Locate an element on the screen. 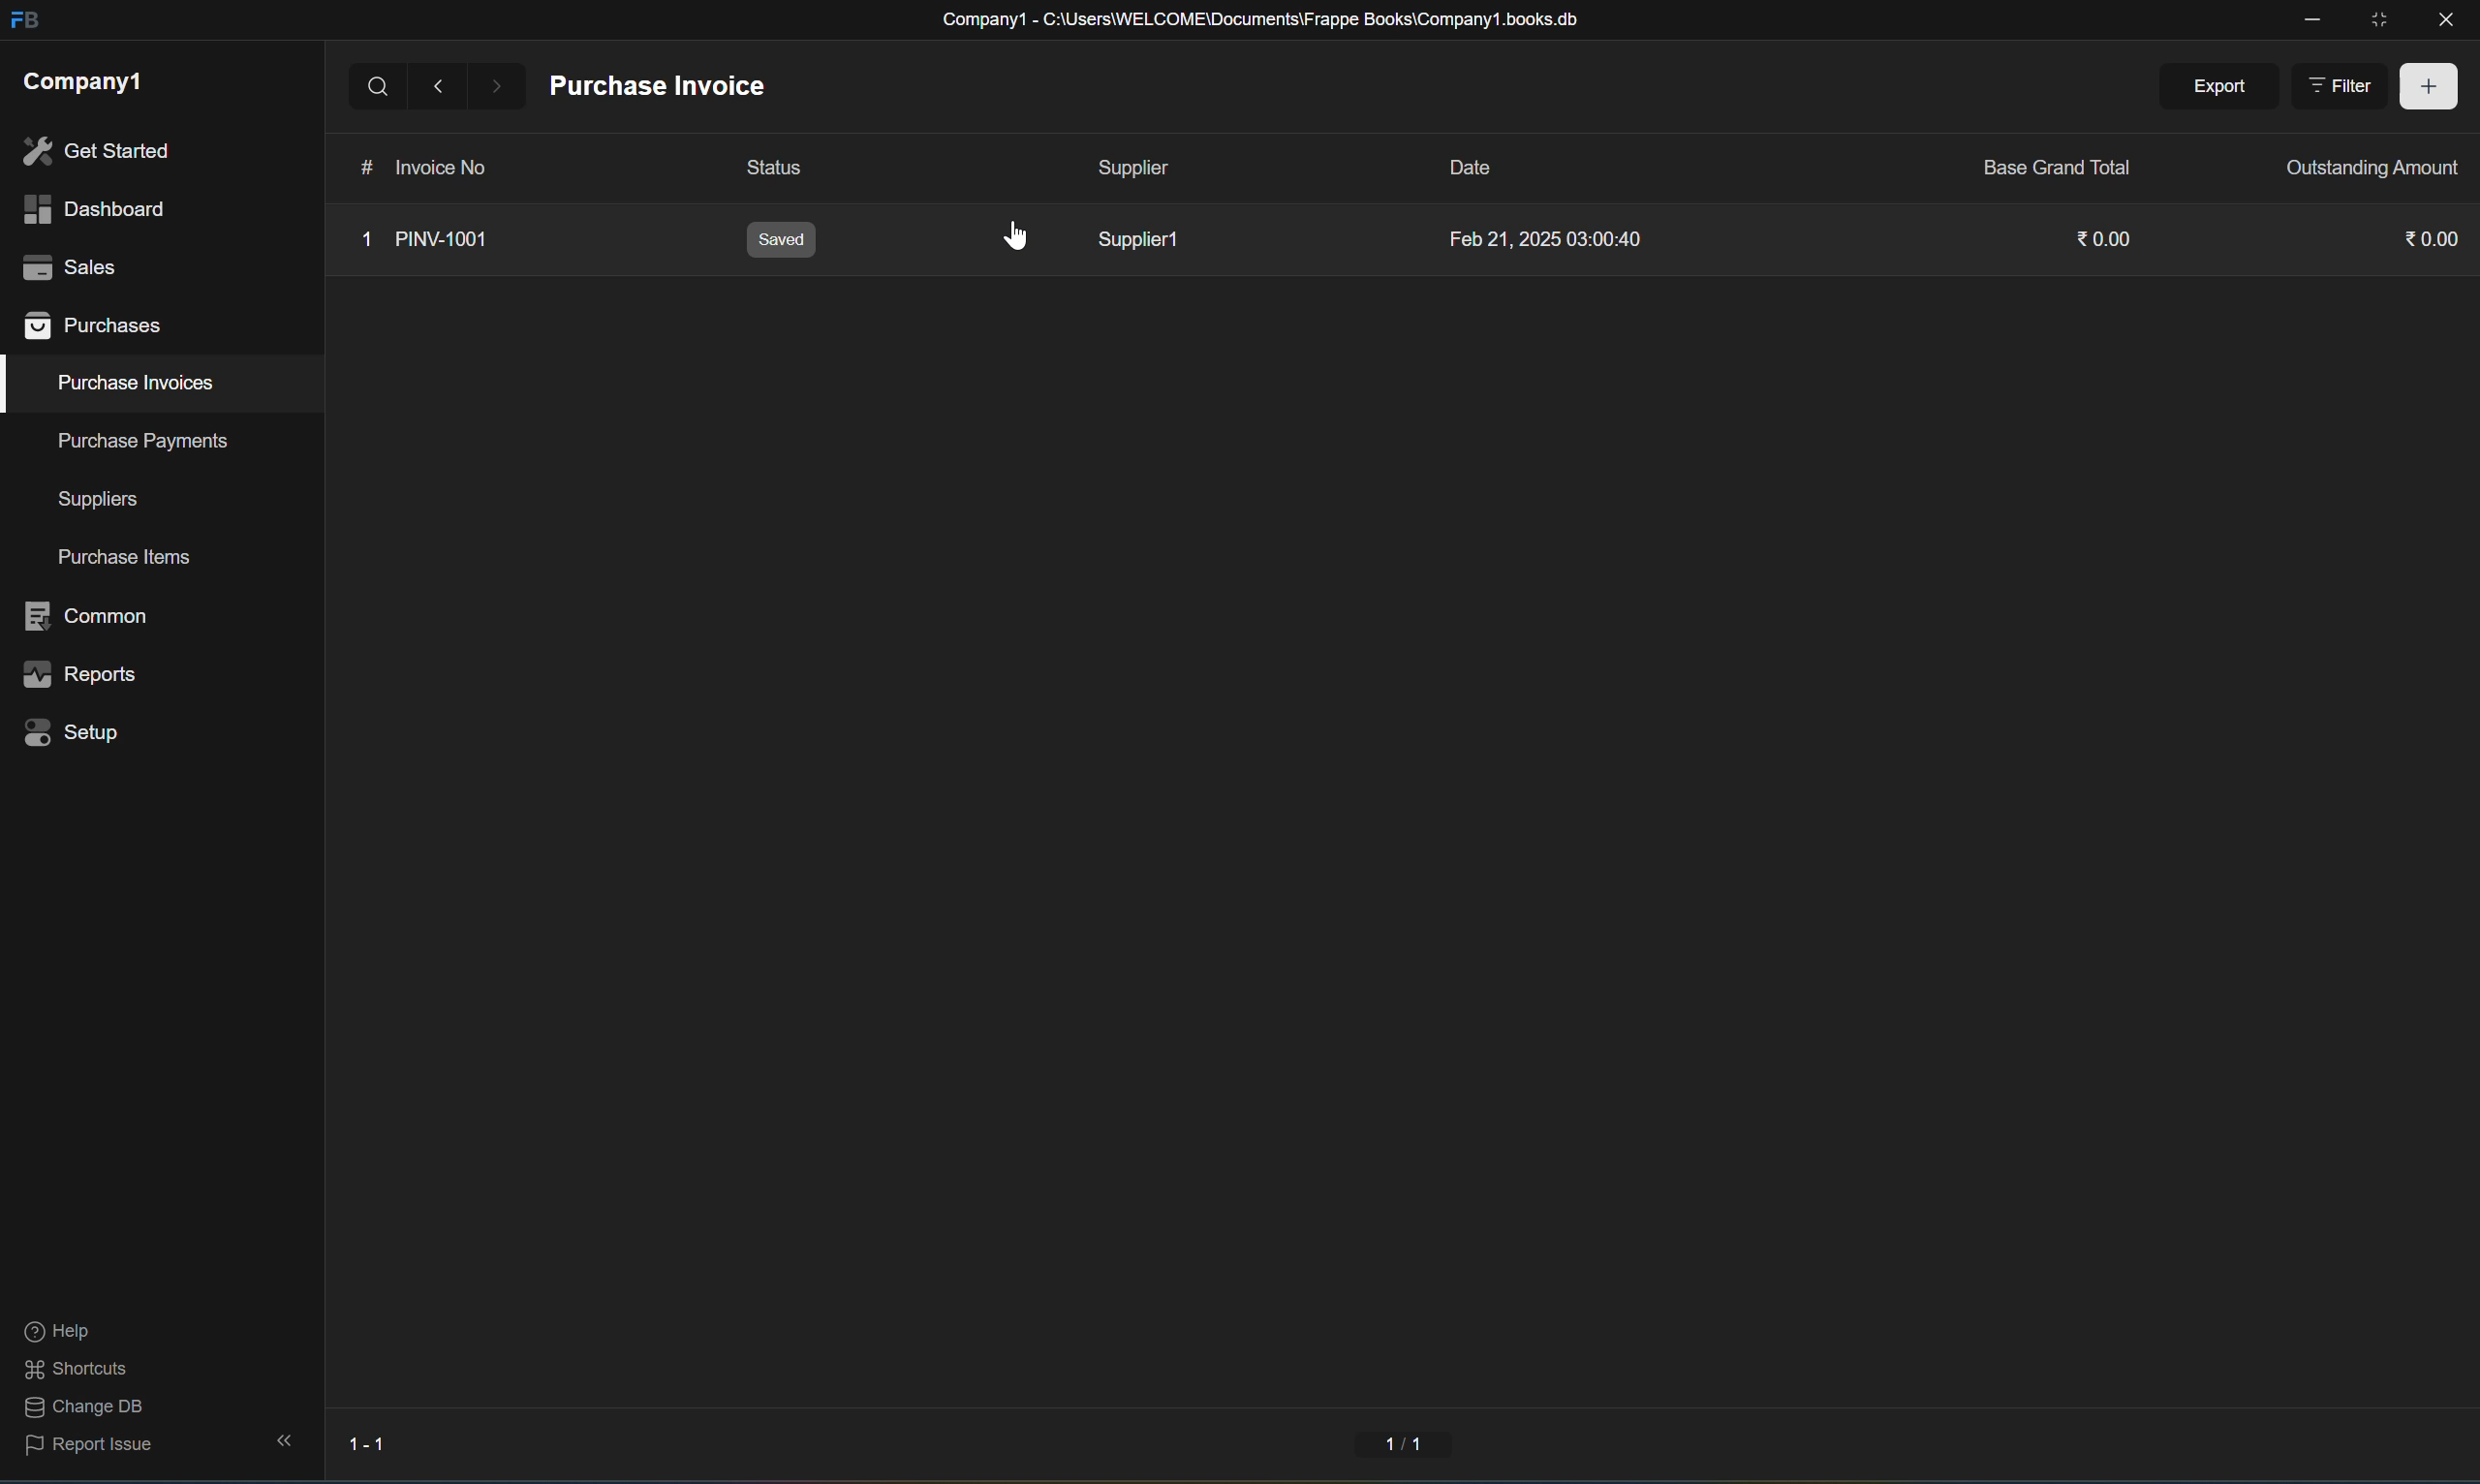 This screenshot has height=1484, width=2480. cursor is located at coordinates (1018, 236).